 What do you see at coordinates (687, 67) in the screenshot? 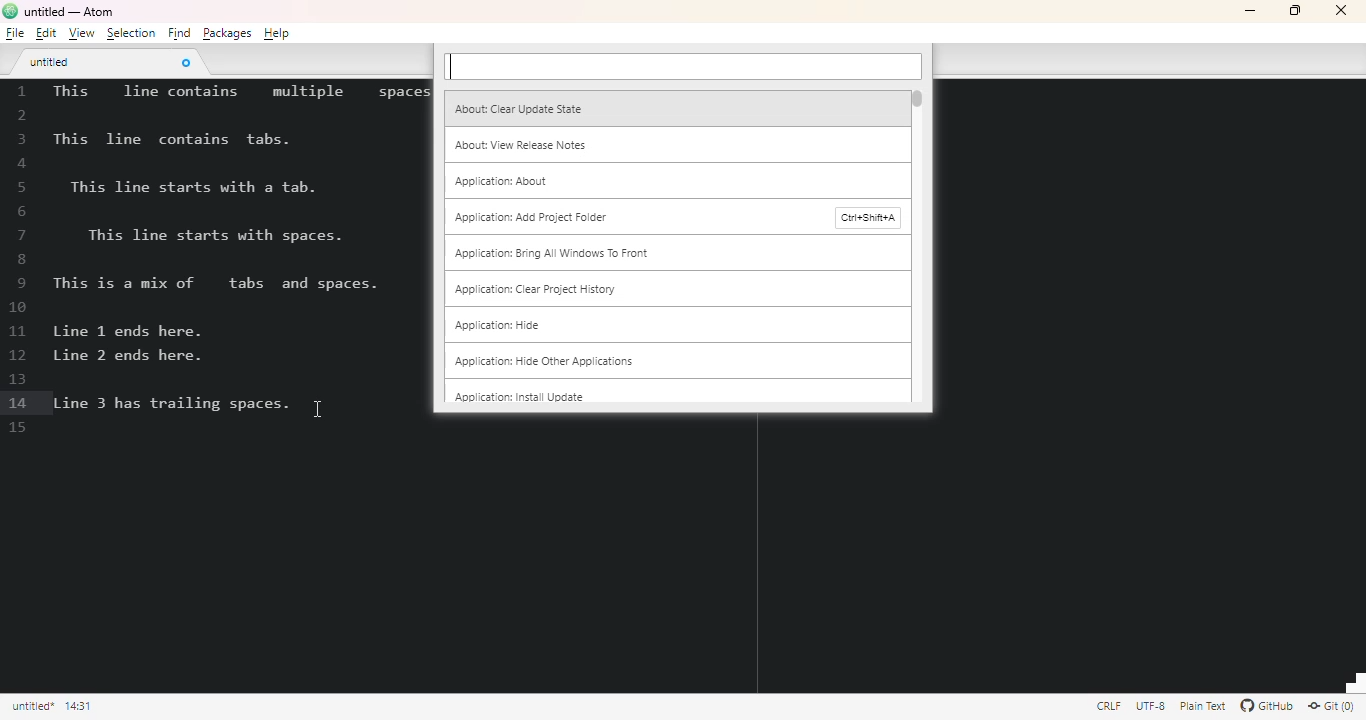
I see `input box` at bounding box center [687, 67].